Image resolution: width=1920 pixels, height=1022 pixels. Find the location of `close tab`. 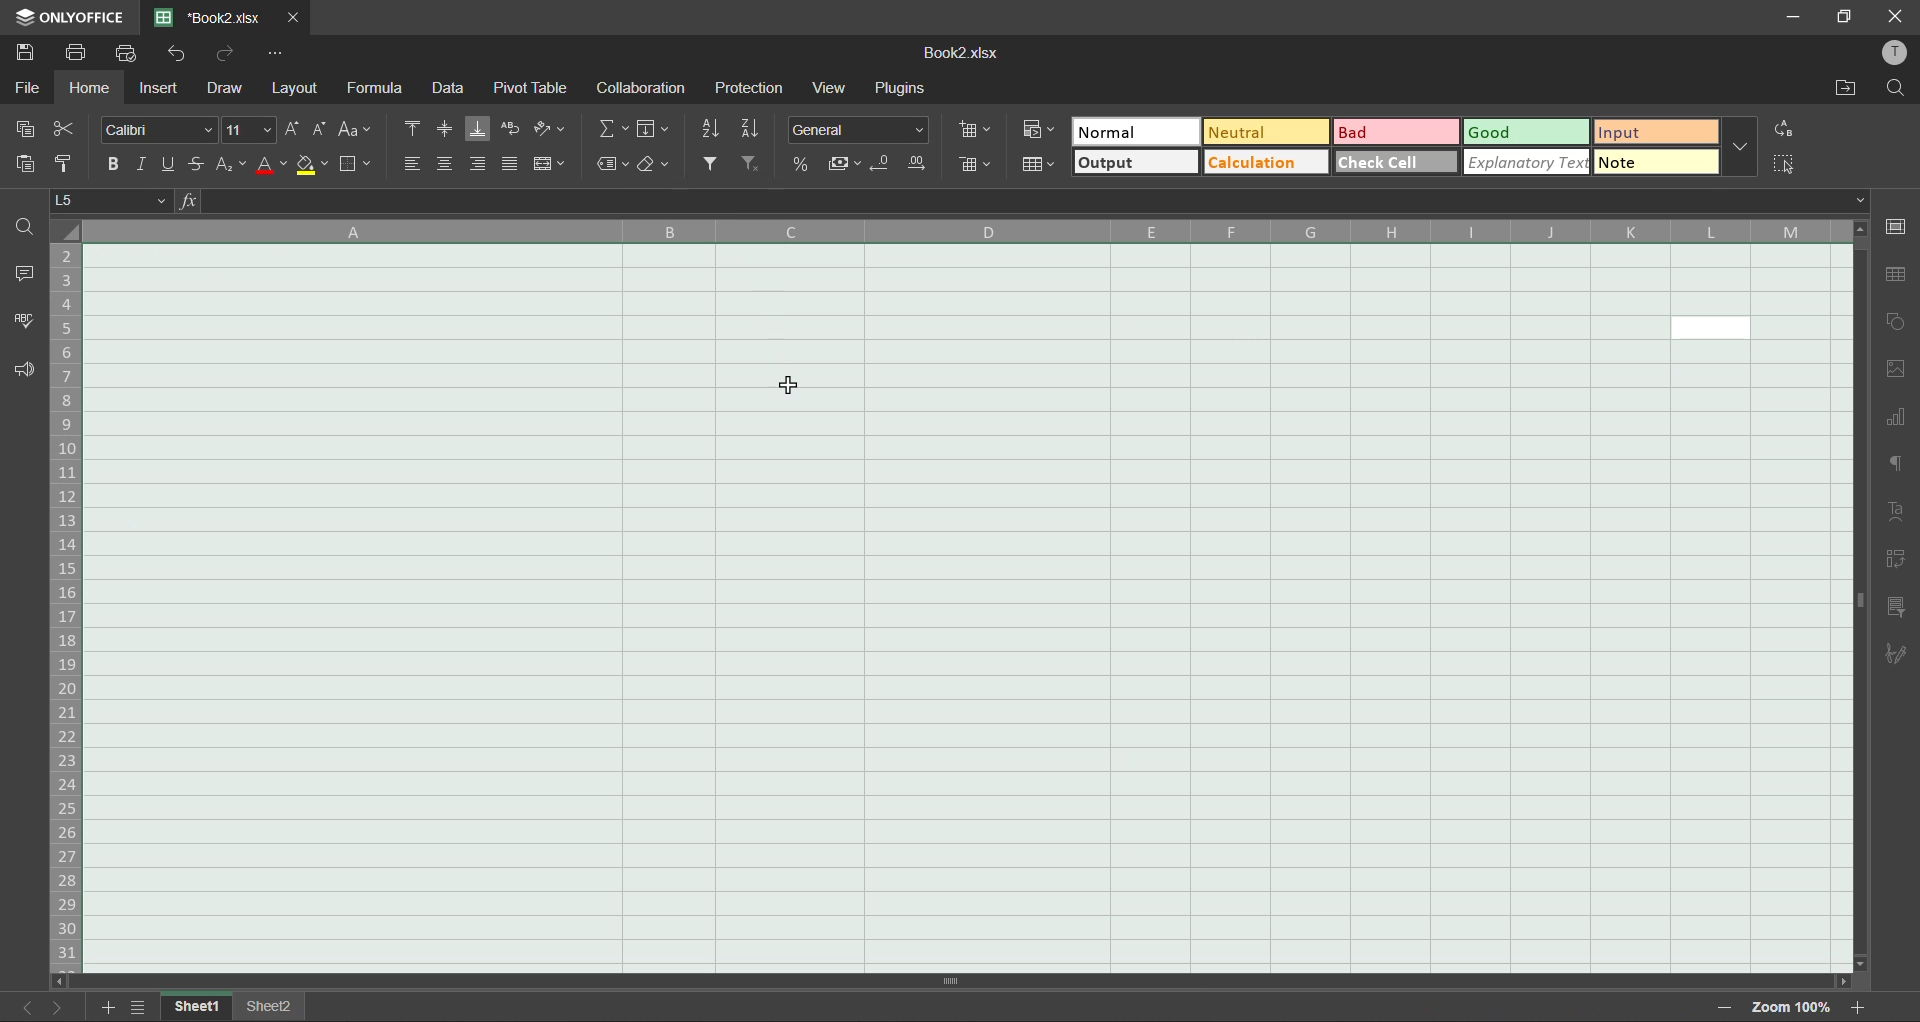

close tab is located at coordinates (296, 16).